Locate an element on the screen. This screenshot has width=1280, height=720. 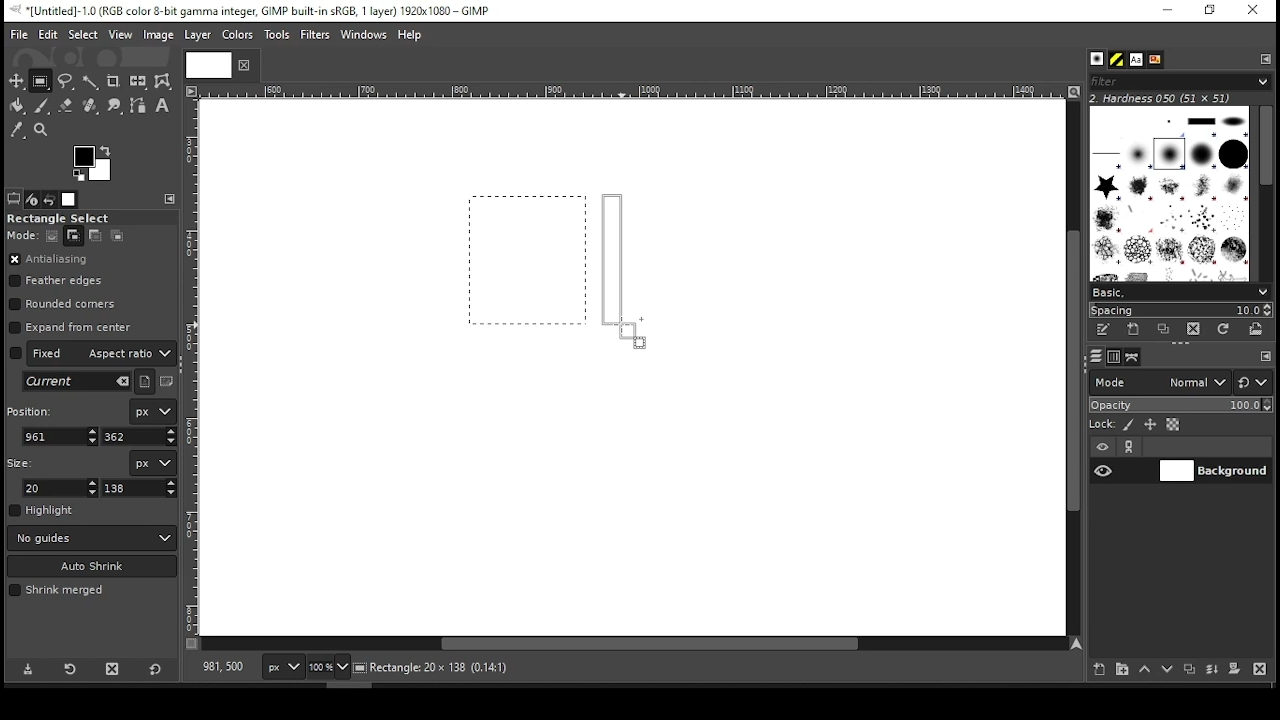
create a new brush is located at coordinates (1136, 329).